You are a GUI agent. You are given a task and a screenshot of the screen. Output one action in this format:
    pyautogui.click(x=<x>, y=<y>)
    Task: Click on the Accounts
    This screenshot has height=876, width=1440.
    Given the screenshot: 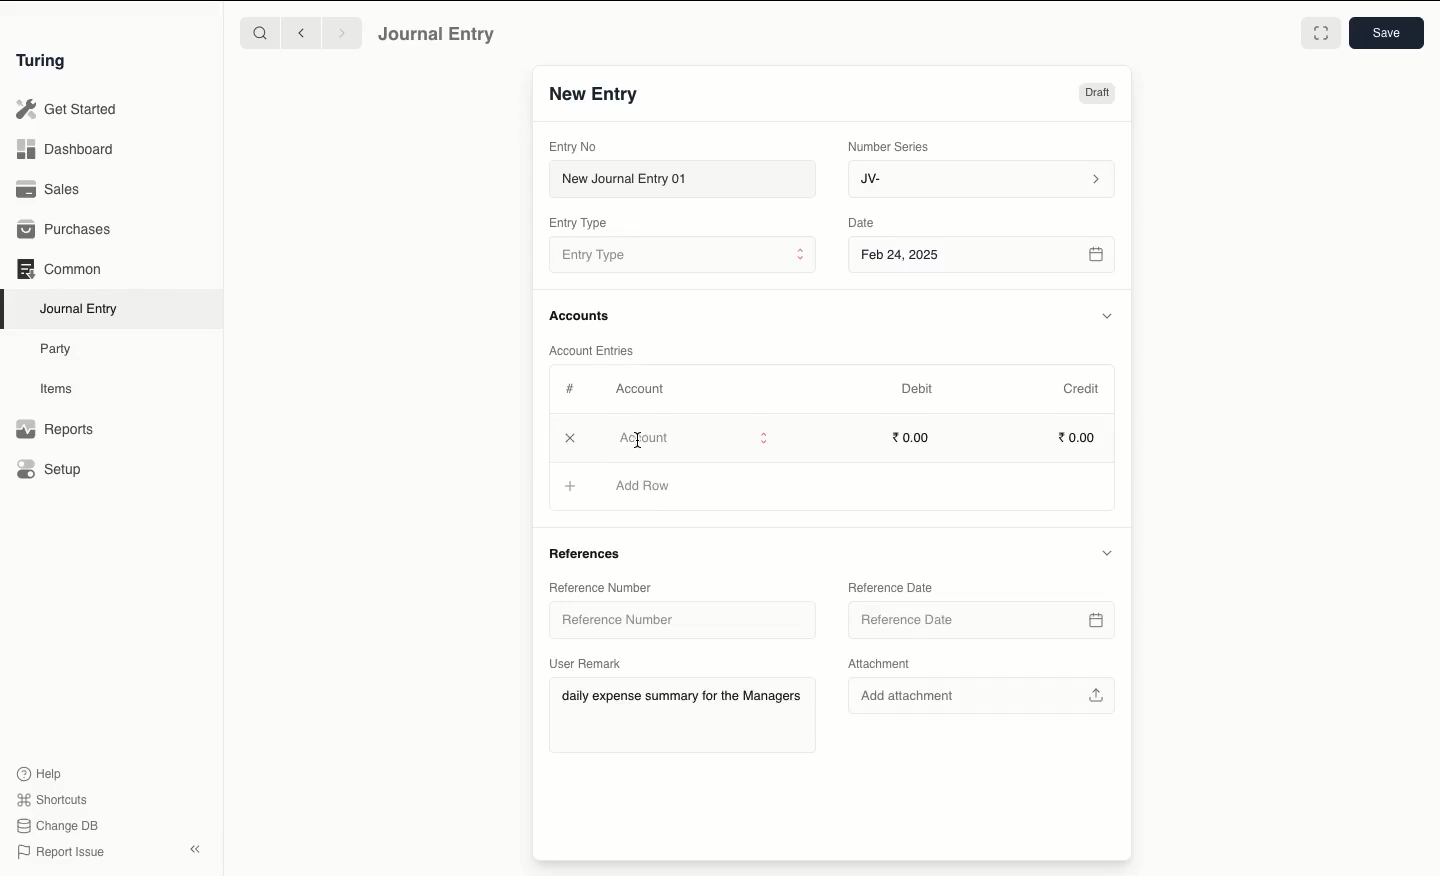 What is the action you would take?
    pyautogui.click(x=581, y=316)
    